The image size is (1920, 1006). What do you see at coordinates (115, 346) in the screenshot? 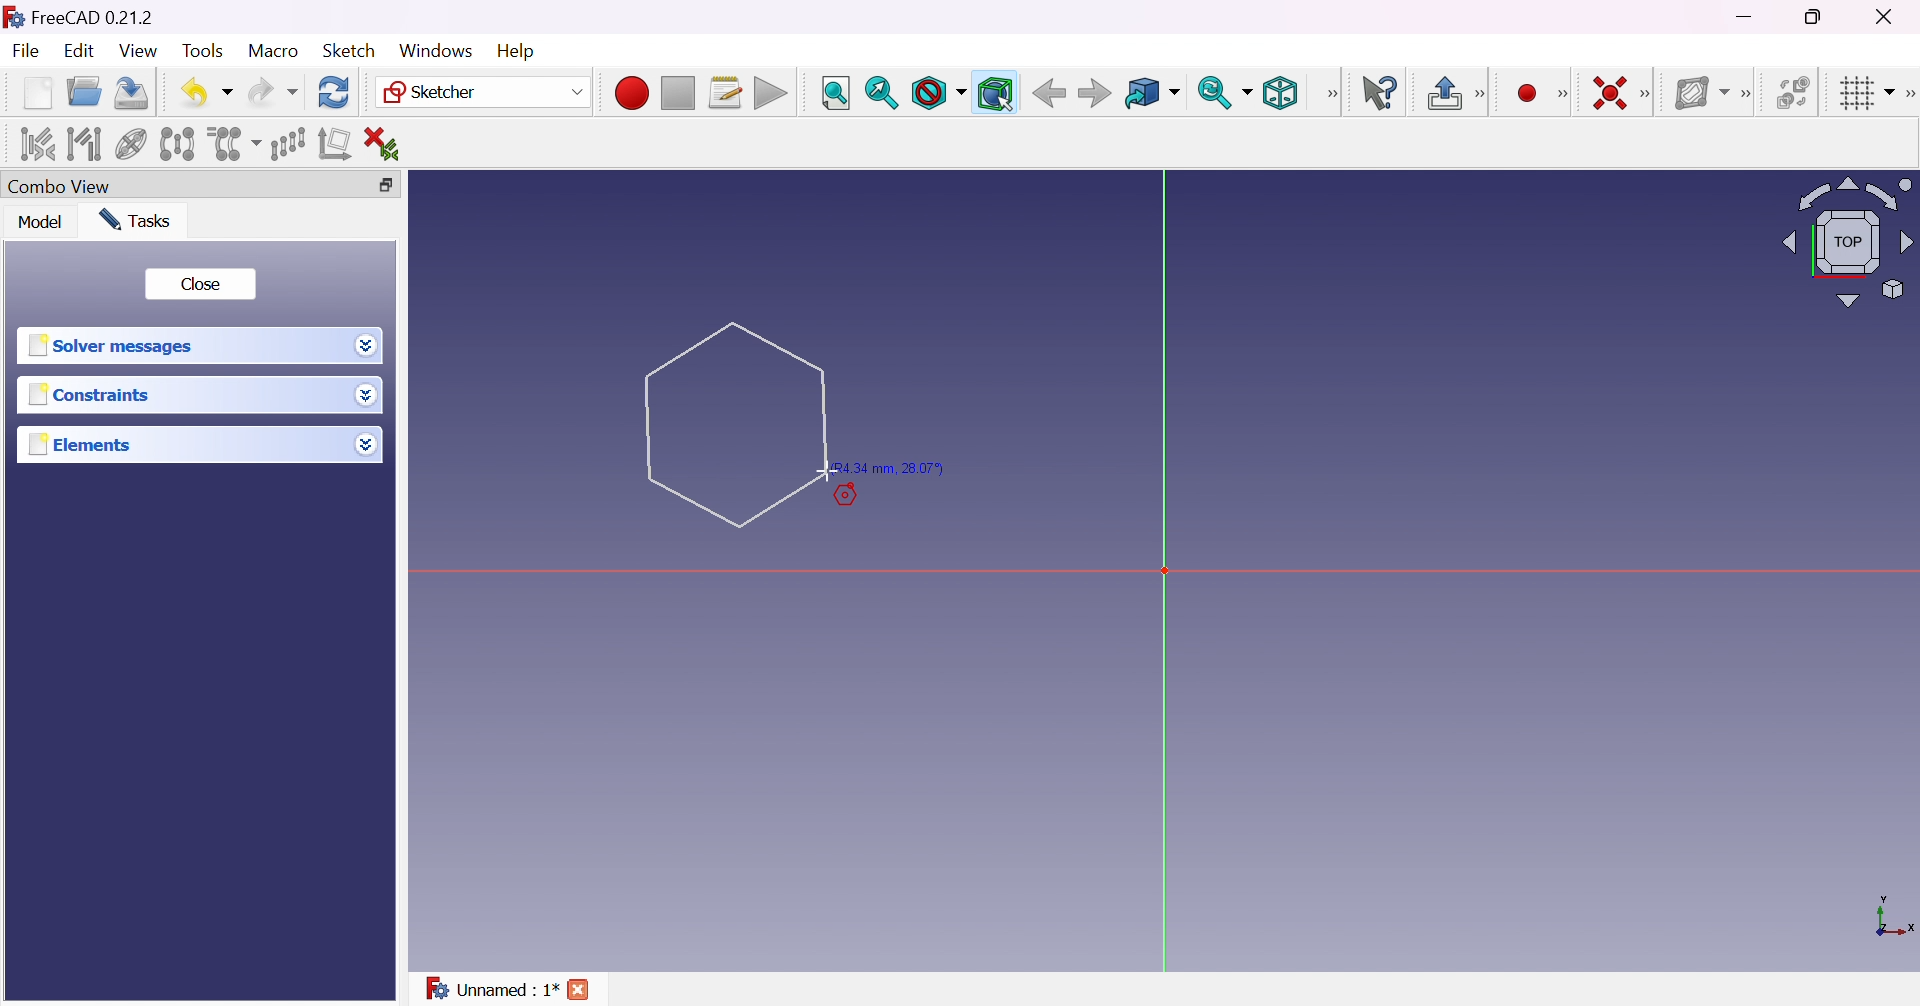
I see `Solver messsages` at bounding box center [115, 346].